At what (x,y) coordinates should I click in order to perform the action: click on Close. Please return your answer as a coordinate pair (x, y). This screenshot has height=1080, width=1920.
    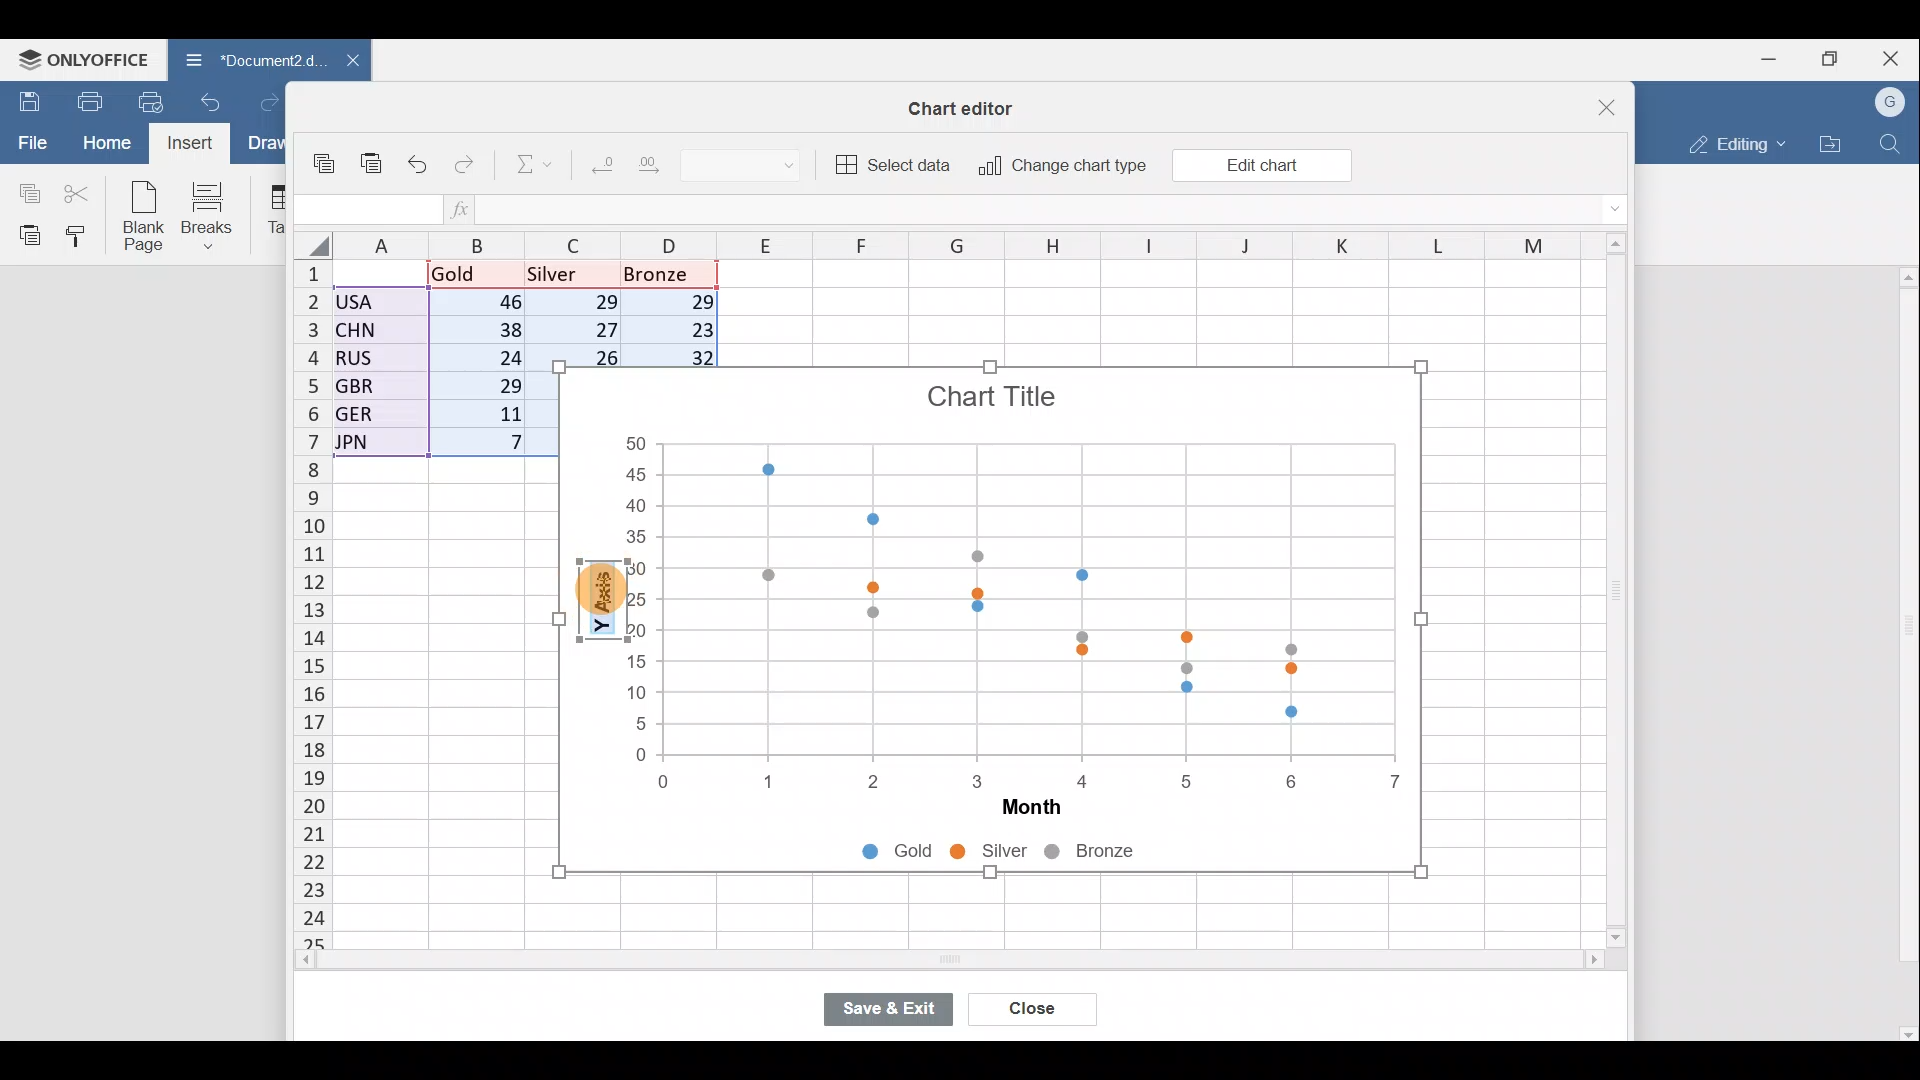
    Looking at the image, I should click on (1594, 100).